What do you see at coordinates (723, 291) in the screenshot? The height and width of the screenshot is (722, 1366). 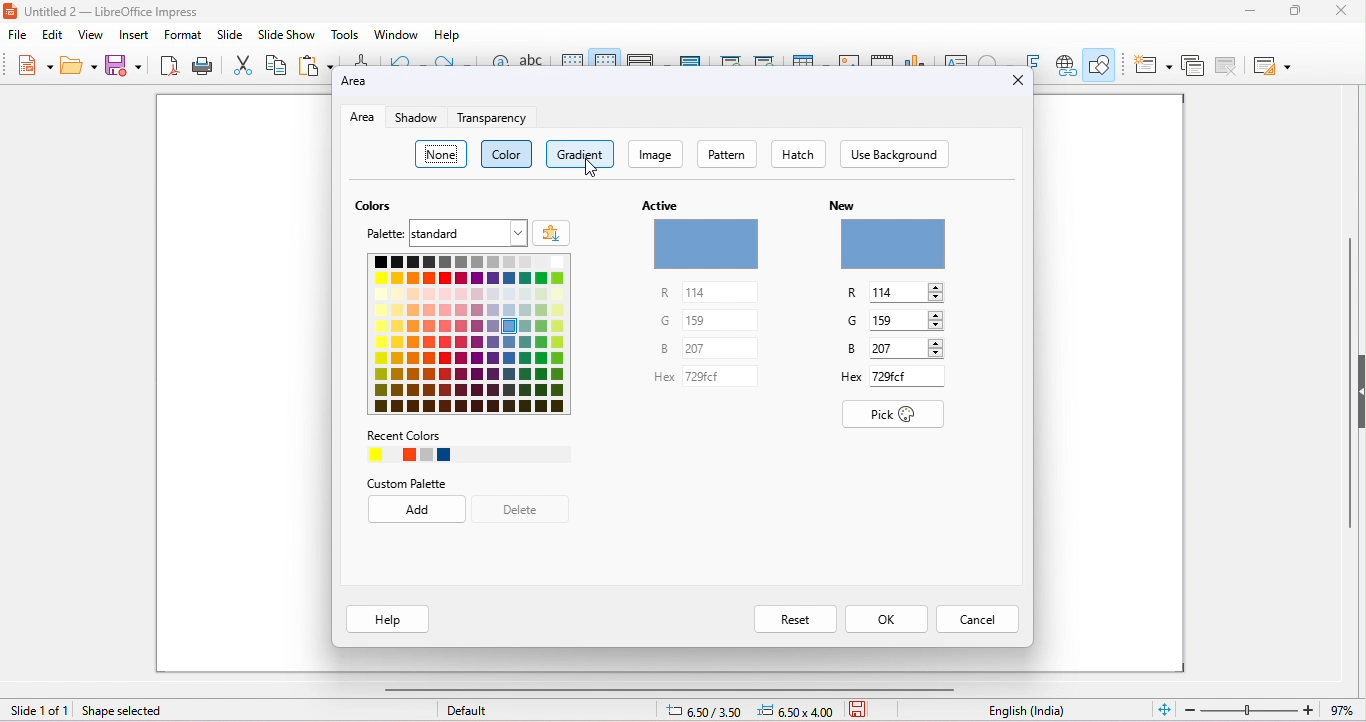 I see `114` at bounding box center [723, 291].